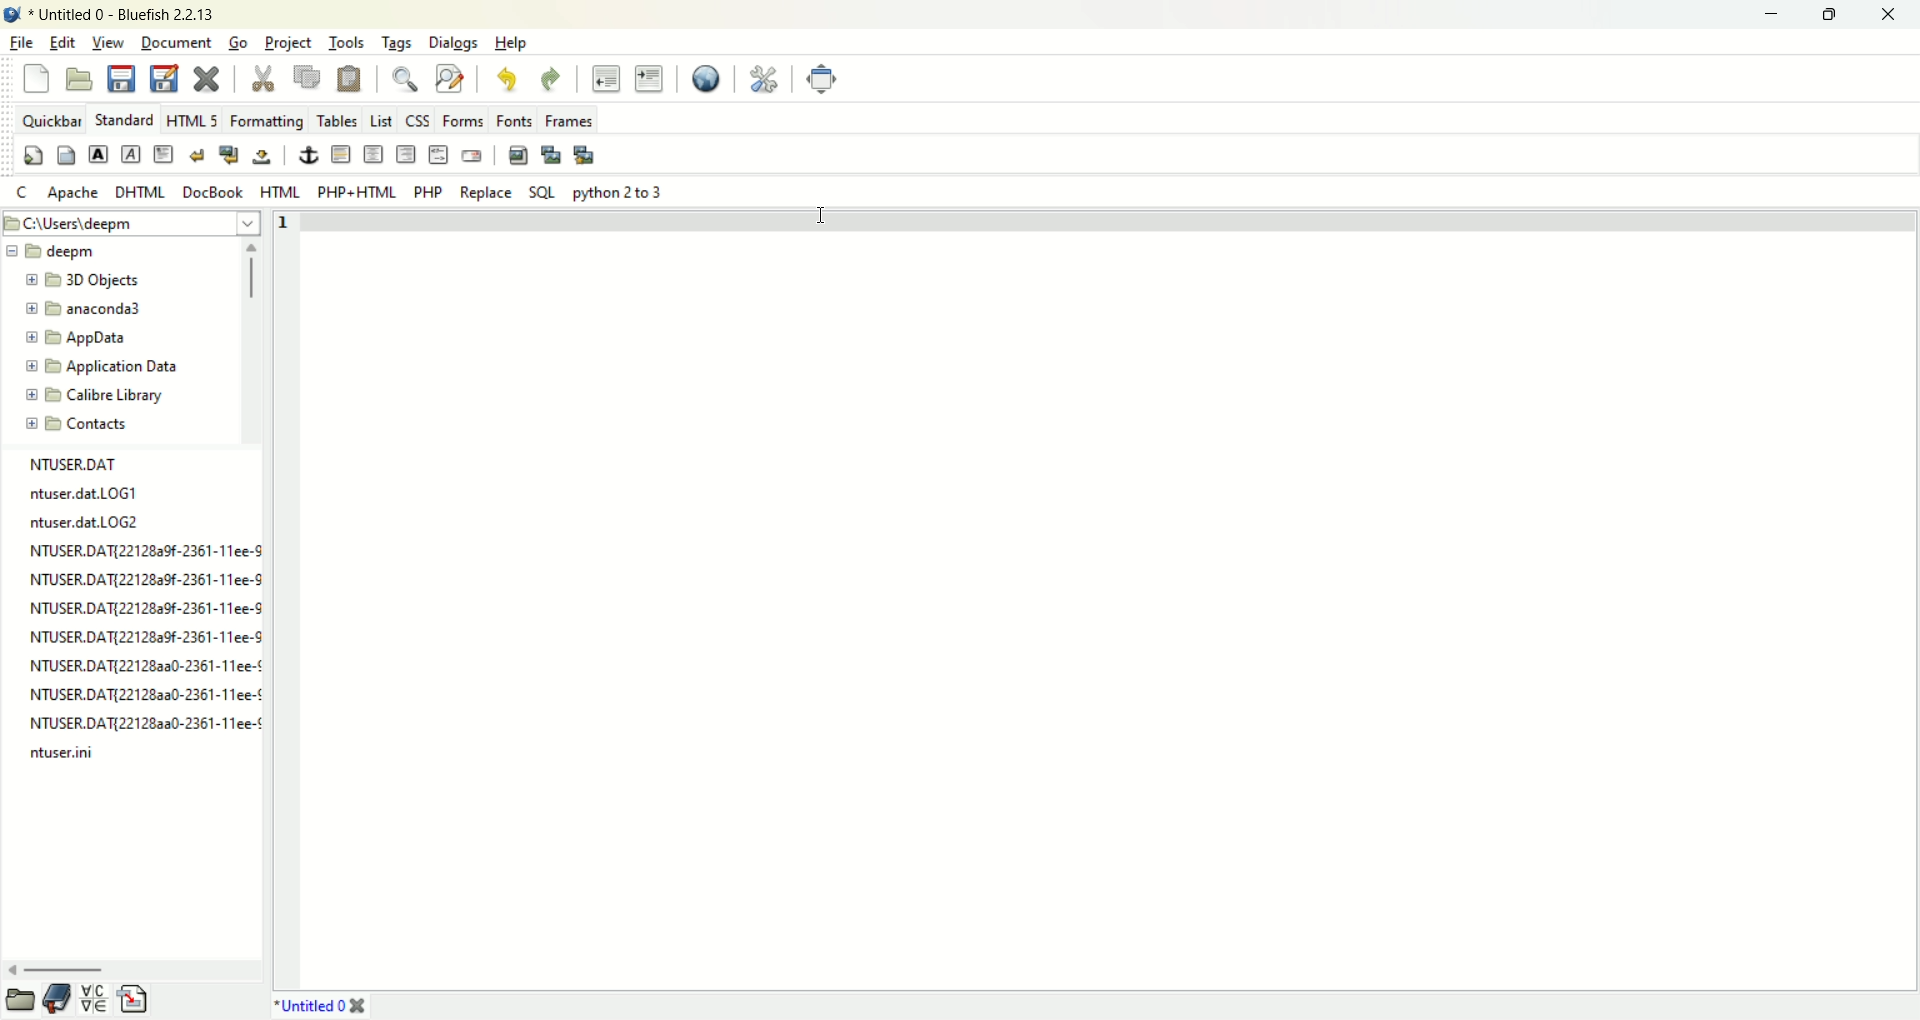 The width and height of the screenshot is (1920, 1020). What do you see at coordinates (543, 194) in the screenshot?
I see `SQL` at bounding box center [543, 194].